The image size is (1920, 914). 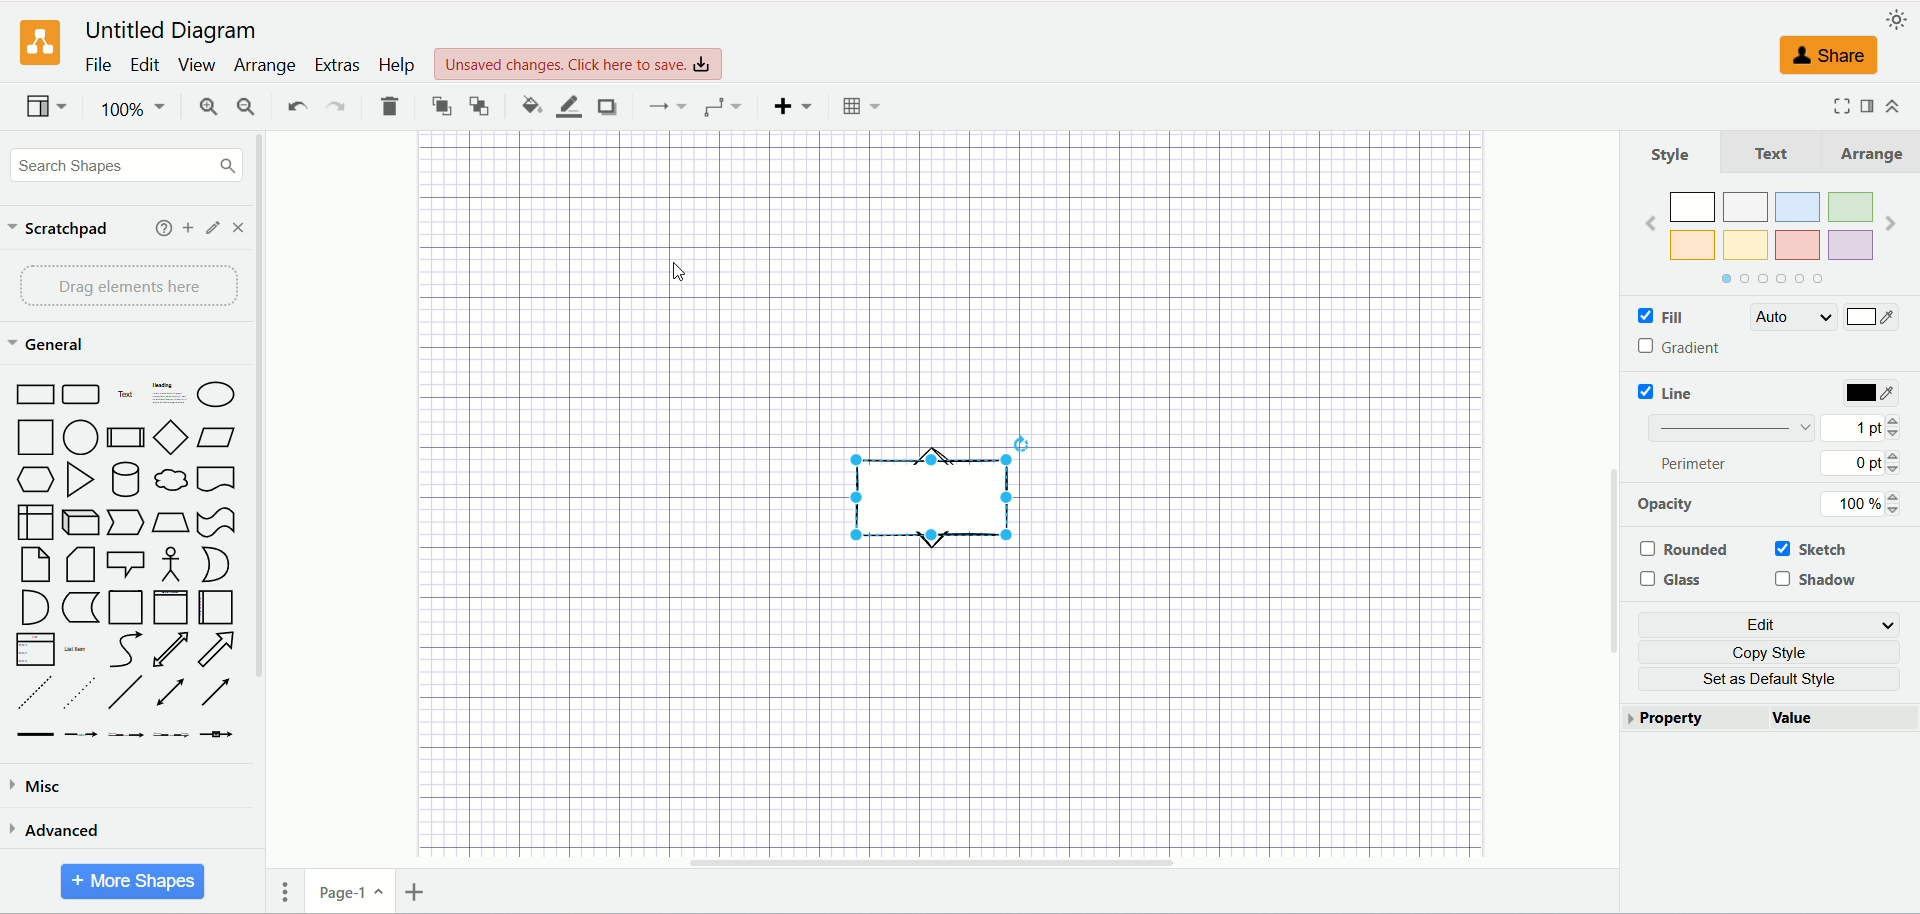 I want to click on Callout, so click(x=126, y=563).